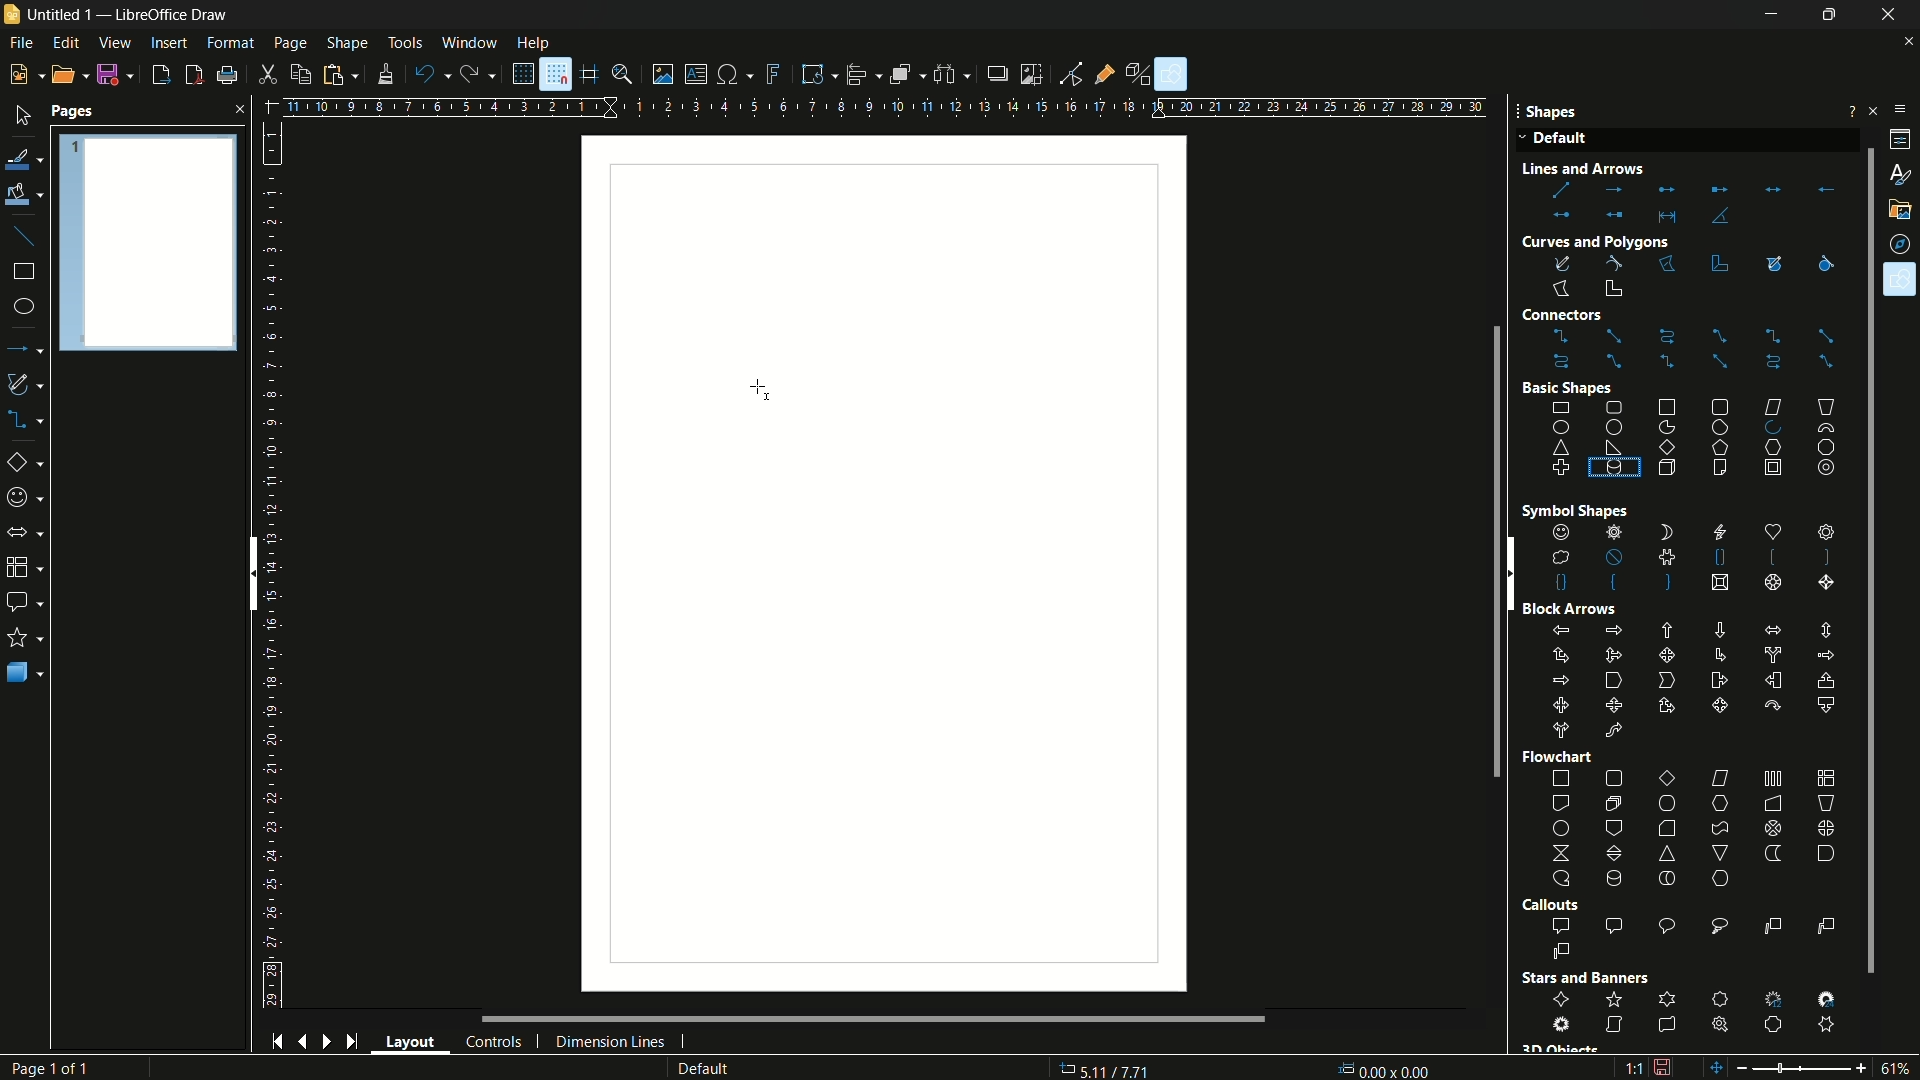 This screenshot has height=1080, width=1920. Describe the element at coordinates (1614, 168) in the screenshot. I see `Line and Arrow` at that location.